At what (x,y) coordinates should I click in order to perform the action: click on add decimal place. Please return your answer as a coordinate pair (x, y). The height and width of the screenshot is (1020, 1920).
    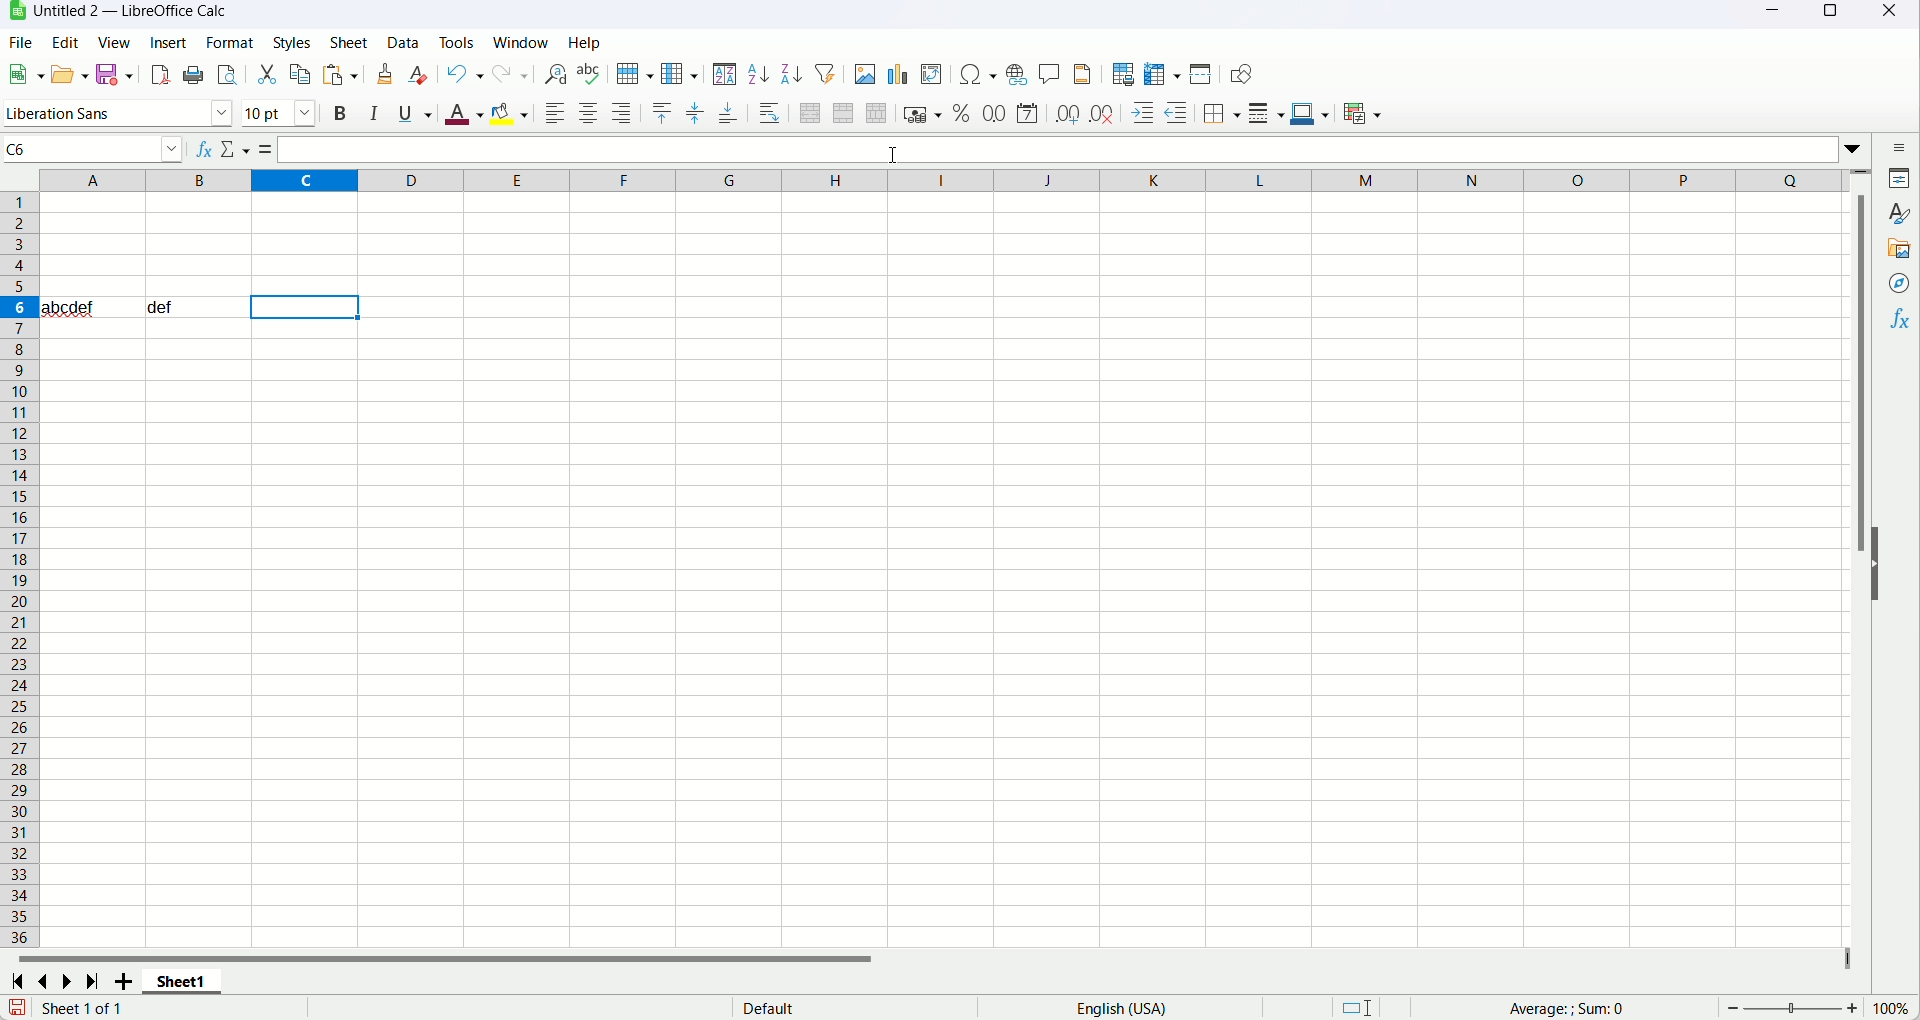
    Looking at the image, I should click on (1067, 116).